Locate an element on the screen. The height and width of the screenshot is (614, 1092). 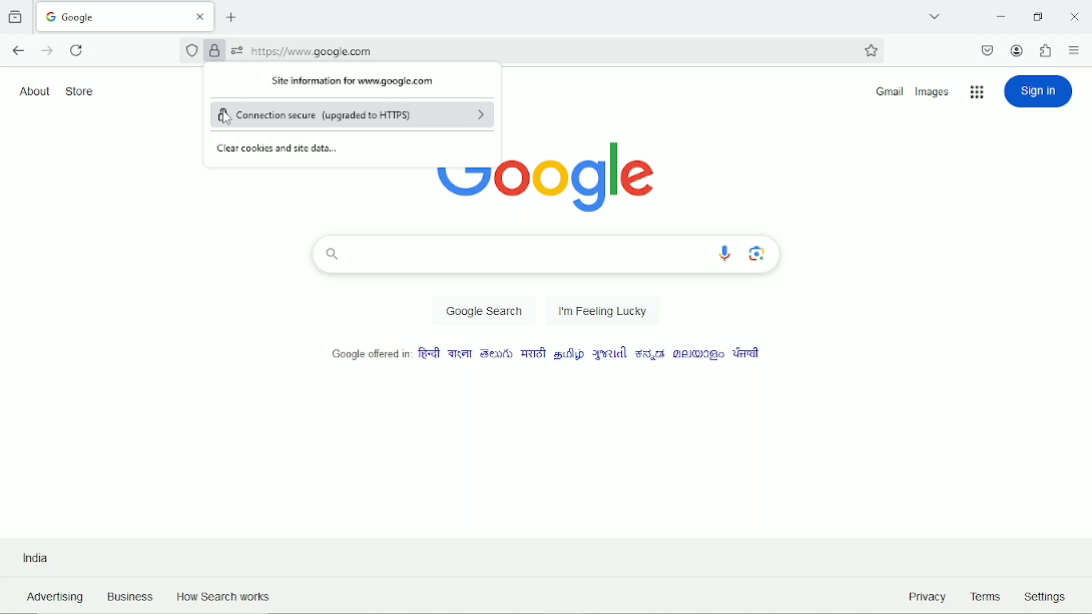
Open application menu is located at coordinates (1074, 50).